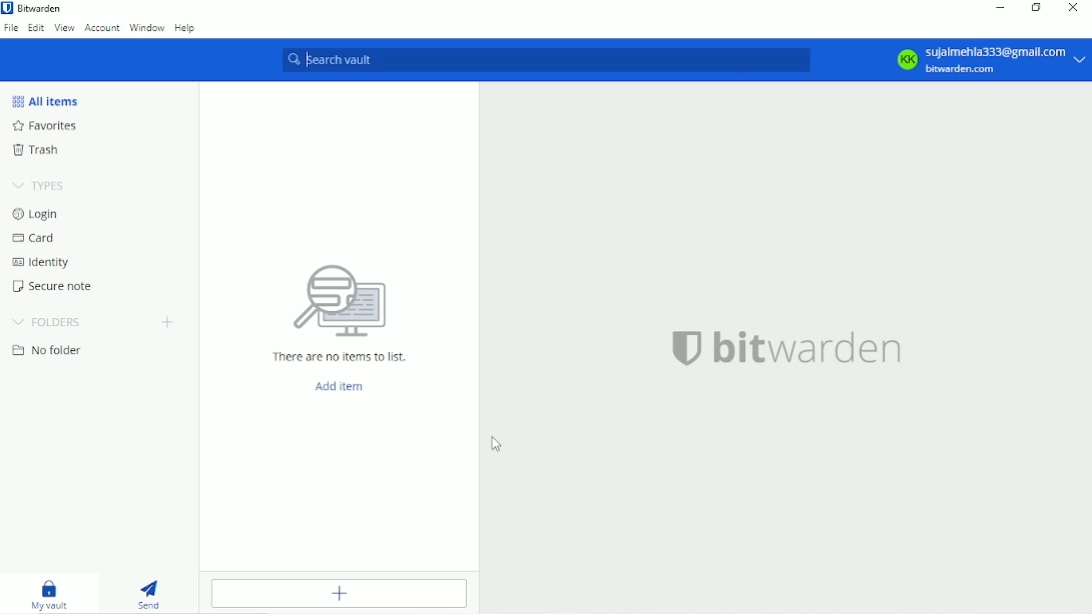 This screenshot has width=1092, height=614. What do you see at coordinates (37, 151) in the screenshot?
I see `Trash` at bounding box center [37, 151].